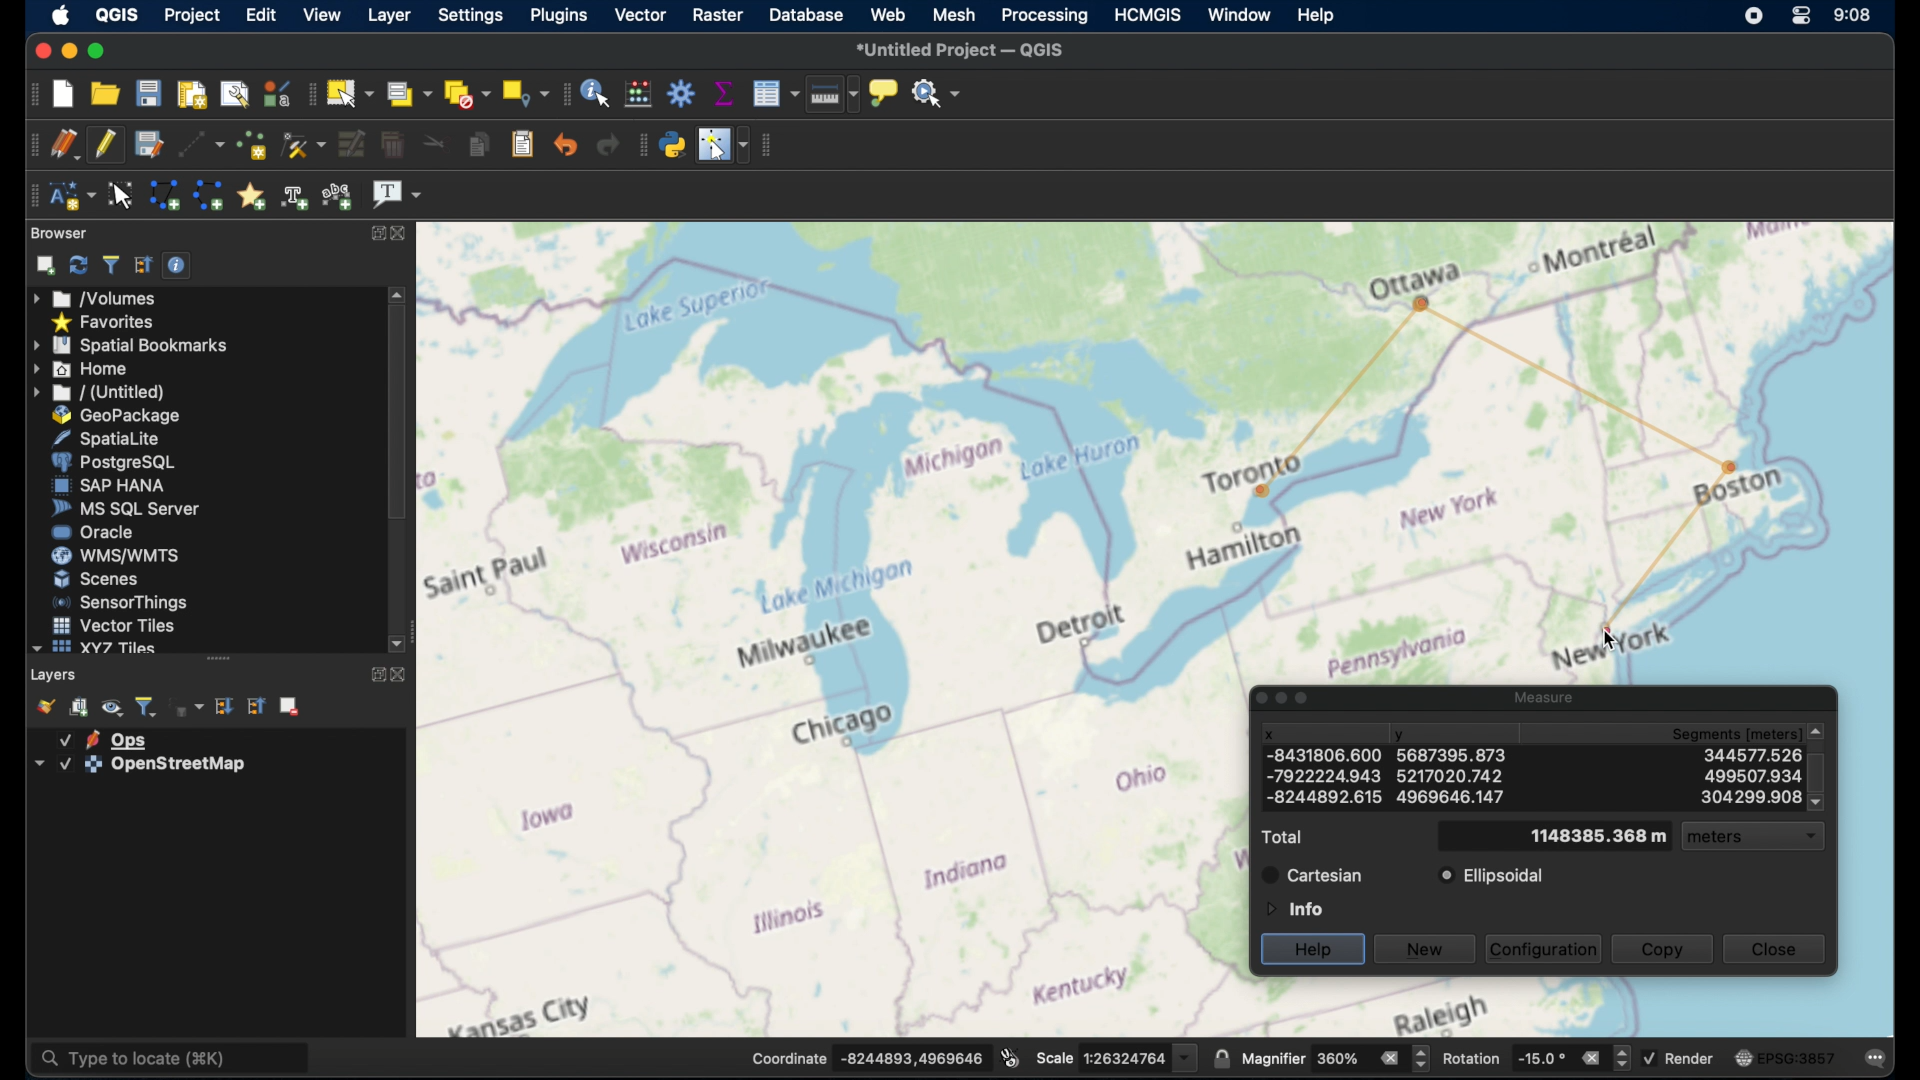 The height and width of the screenshot is (1080, 1920). What do you see at coordinates (93, 533) in the screenshot?
I see `oracle` at bounding box center [93, 533].